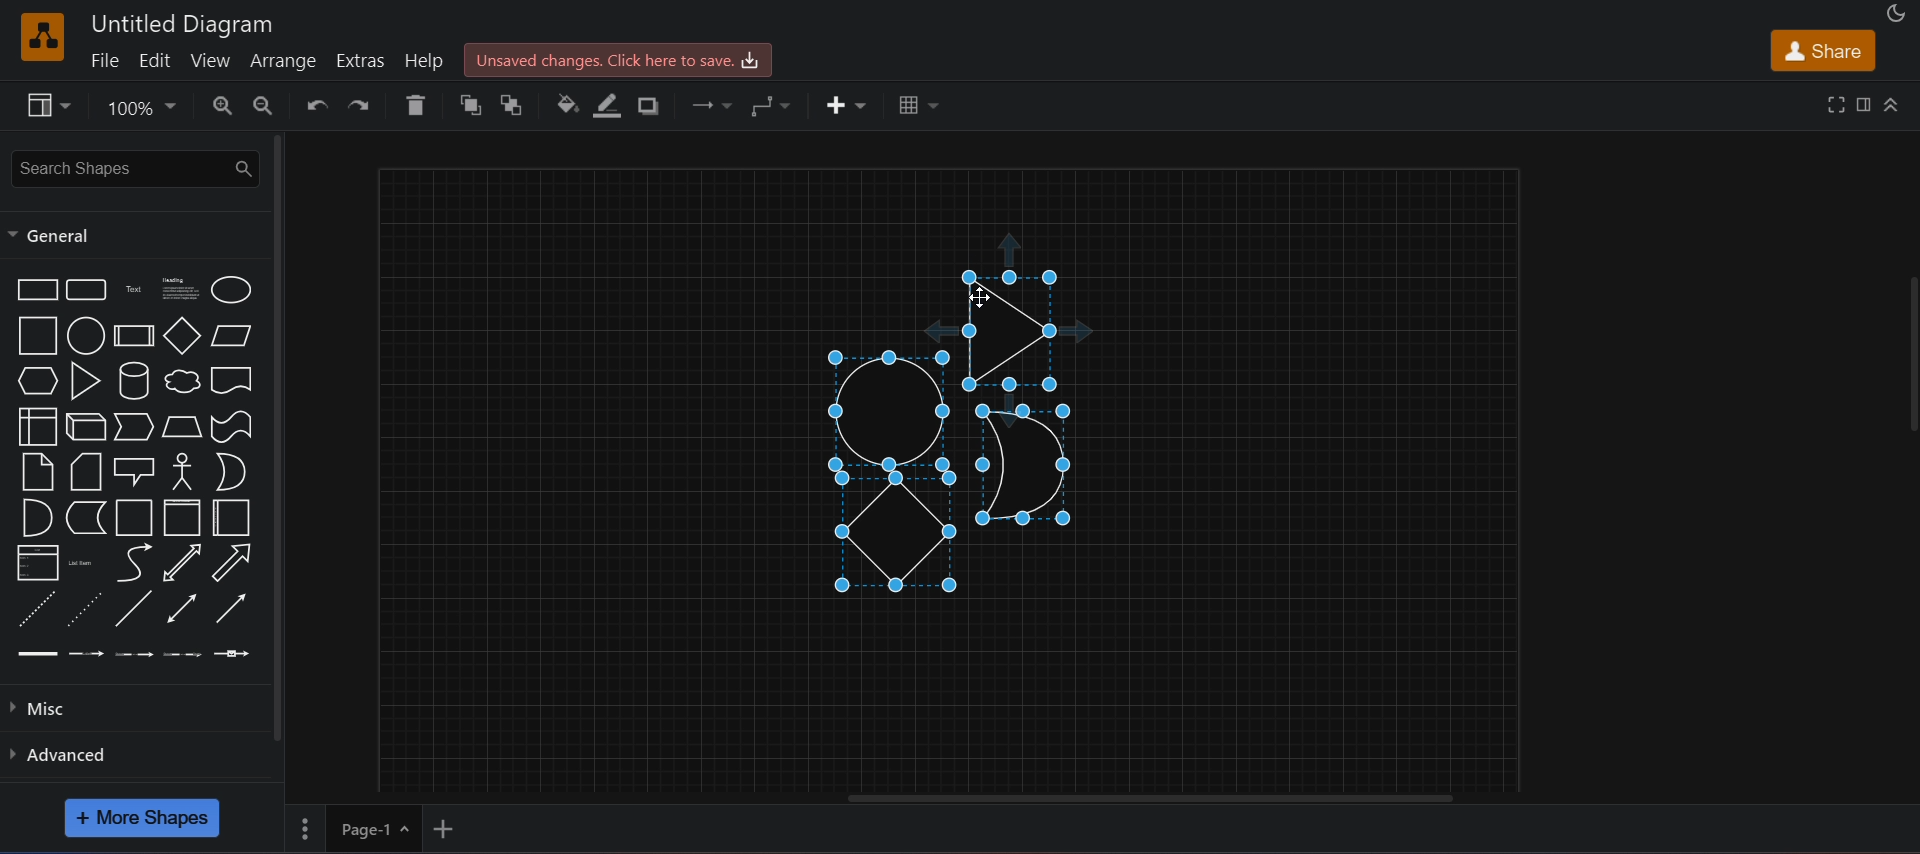 The image size is (1920, 854). Describe the element at coordinates (45, 711) in the screenshot. I see `misc` at that location.